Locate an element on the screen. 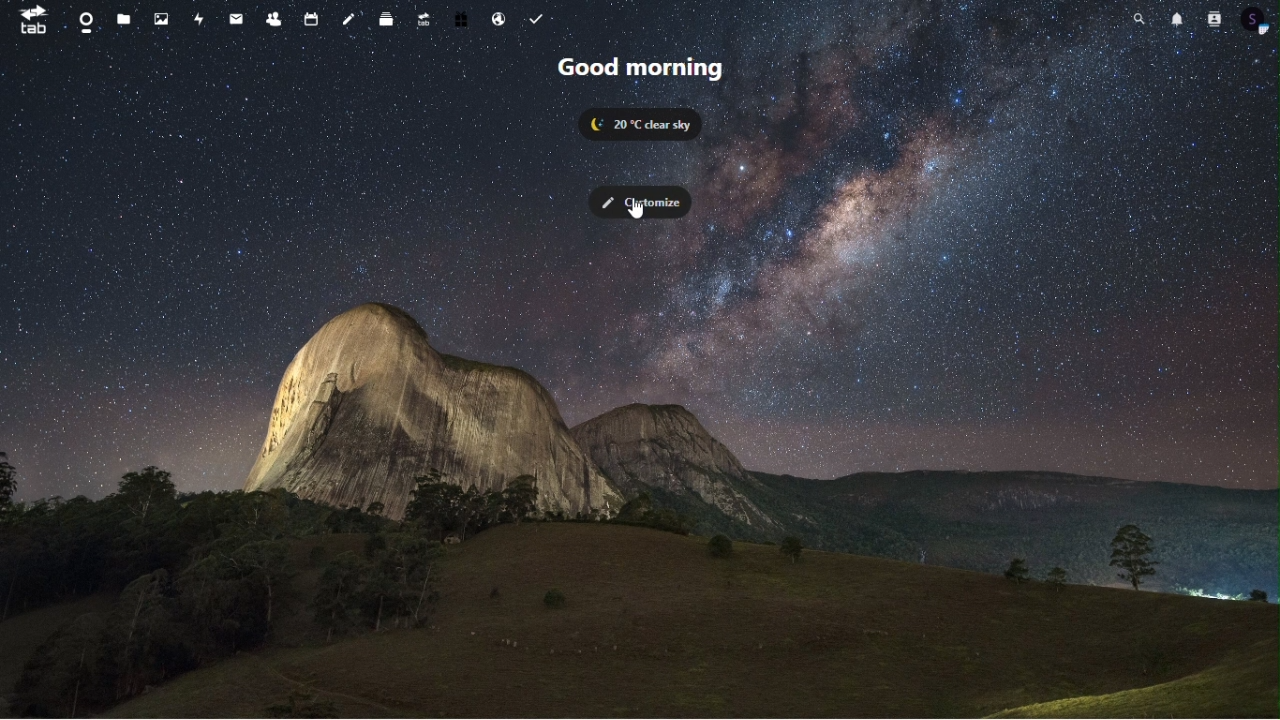 This screenshot has width=1280, height=720. email hosting is located at coordinates (501, 18).